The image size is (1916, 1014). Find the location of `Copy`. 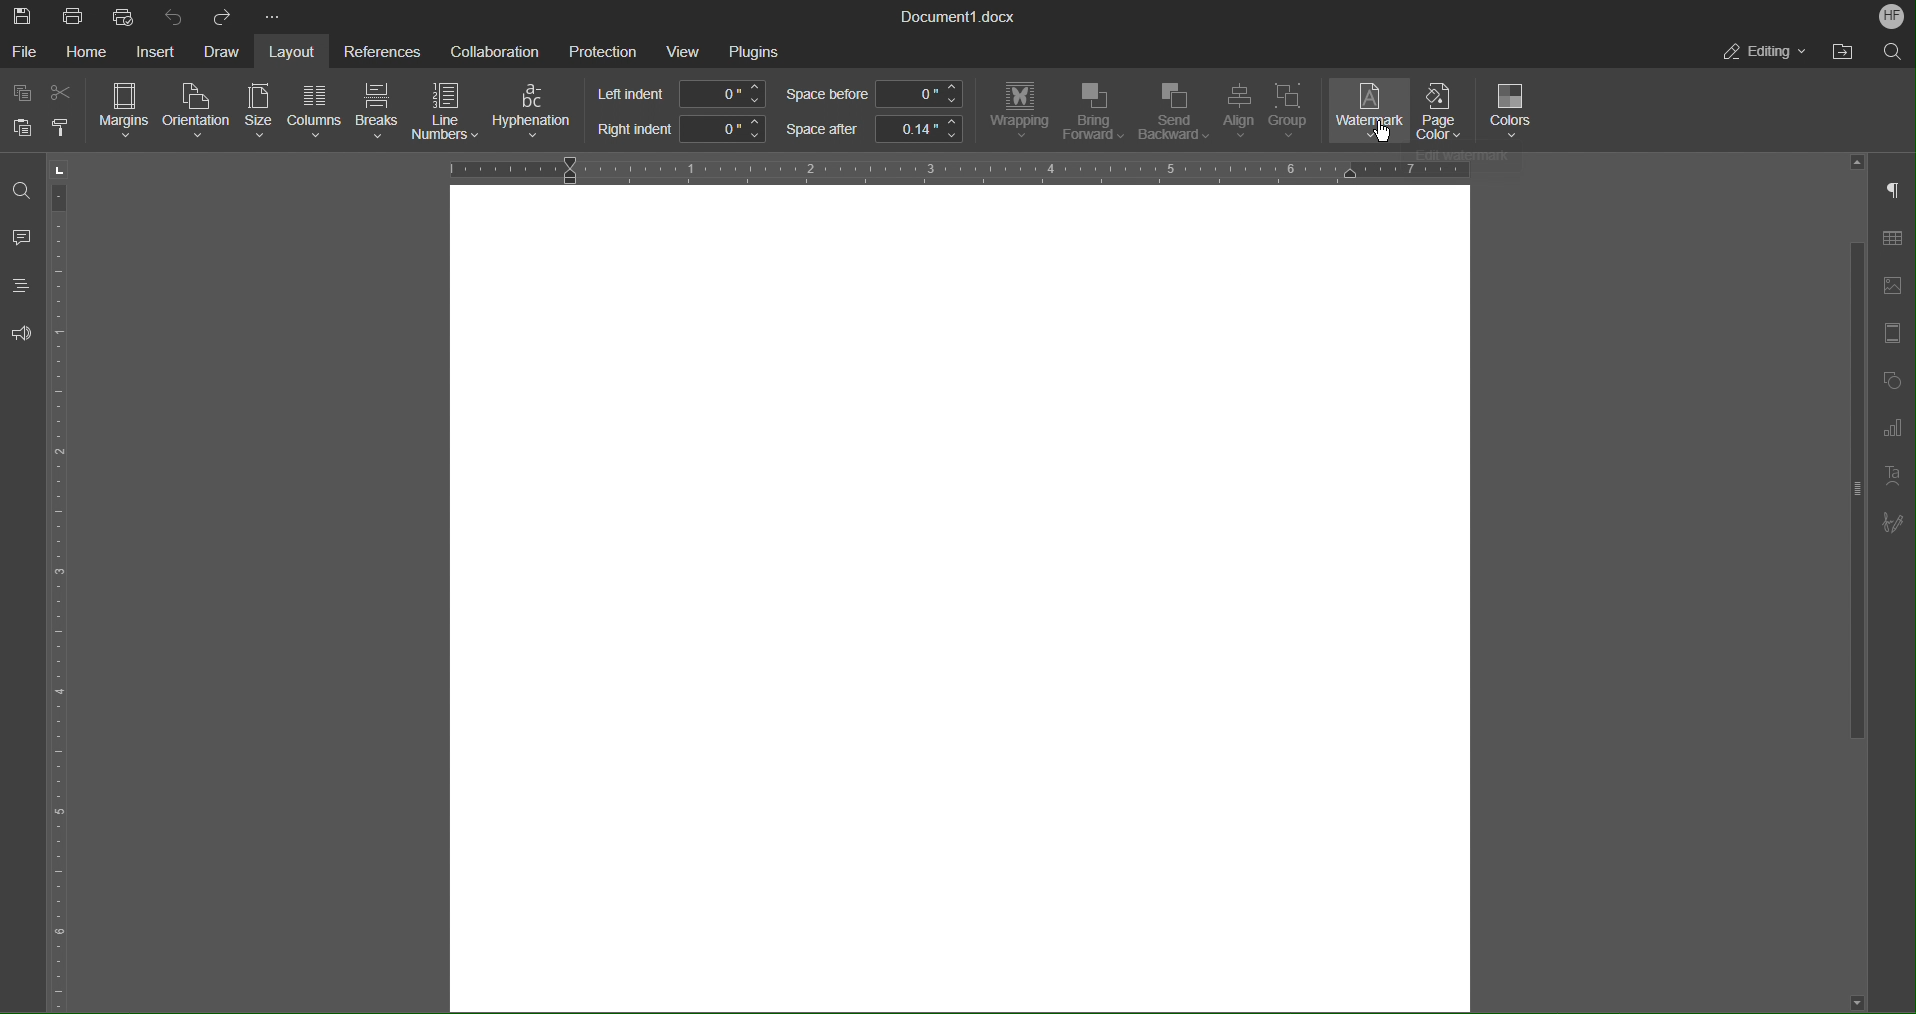

Copy is located at coordinates (24, 94).